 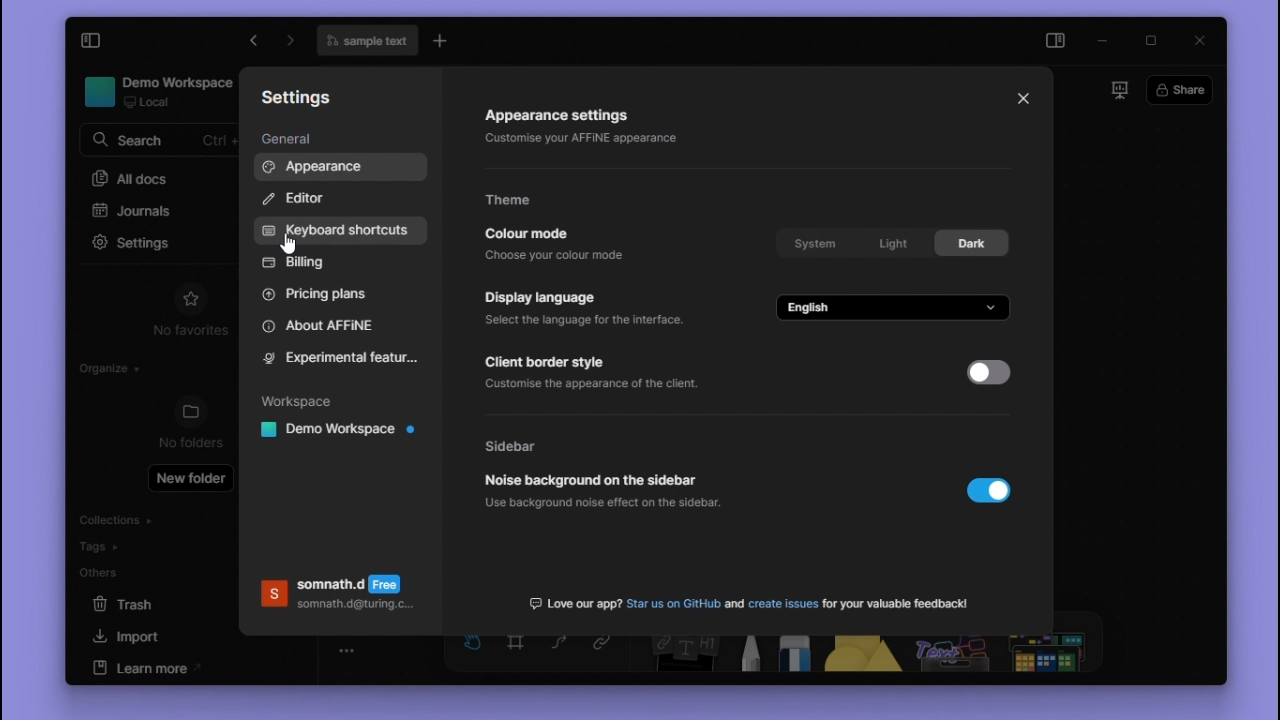 What do you see at coordinates (115, 518) in the screenshot?
I see `collections` at bounding box center [115, 518].